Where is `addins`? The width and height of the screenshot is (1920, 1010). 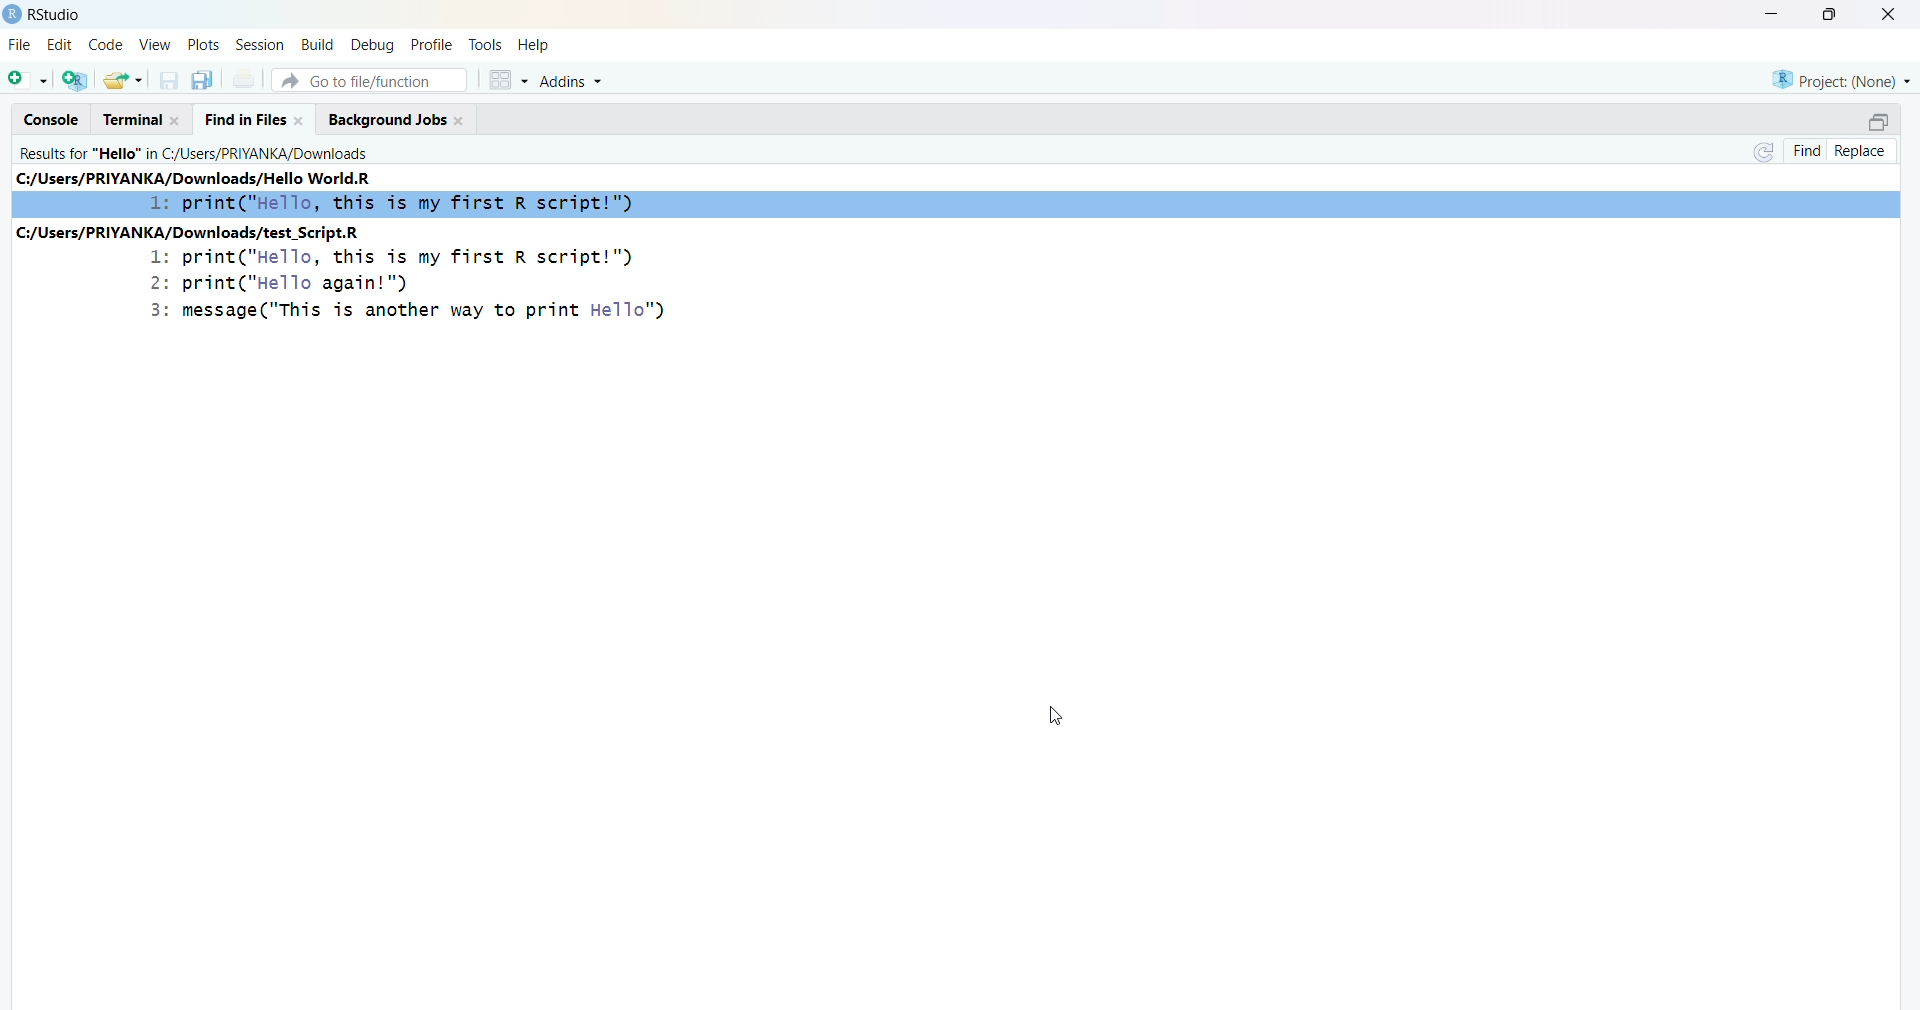
addins is located at coordinates (573, 82).